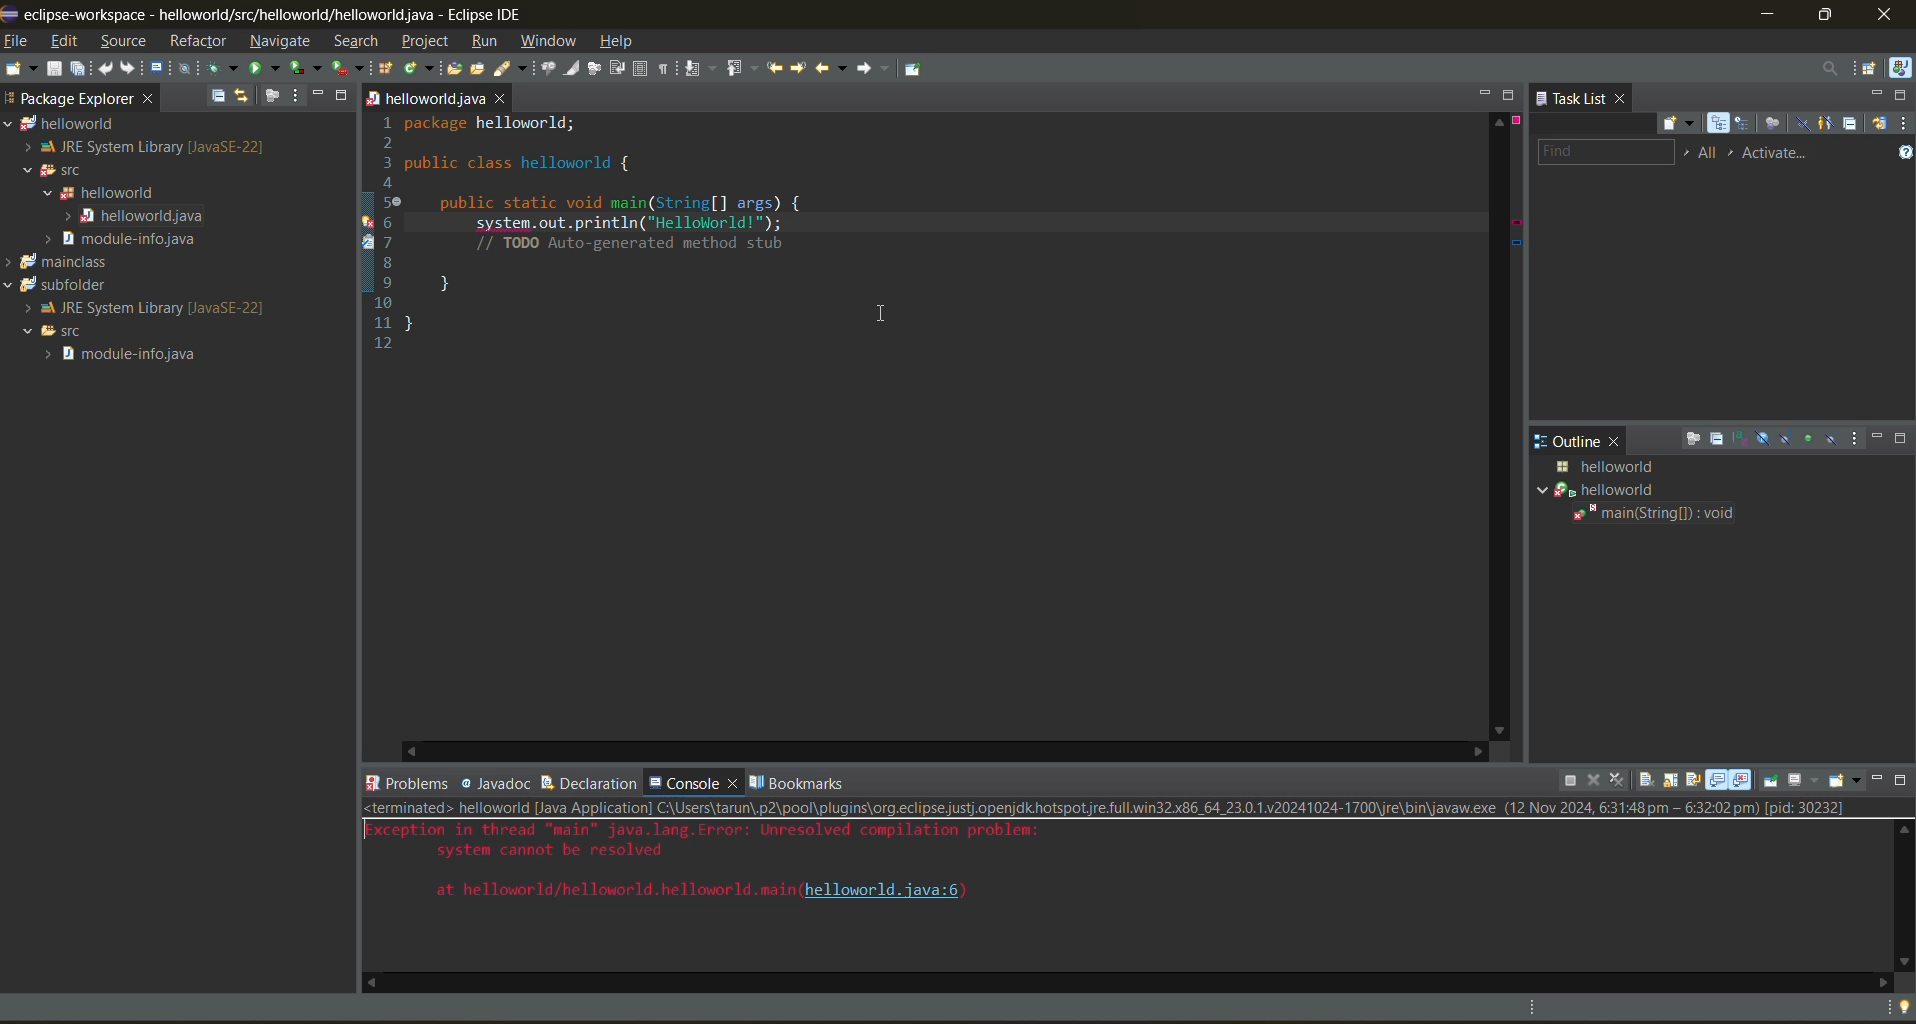  I want to click on terminate, so click(1574, 781).